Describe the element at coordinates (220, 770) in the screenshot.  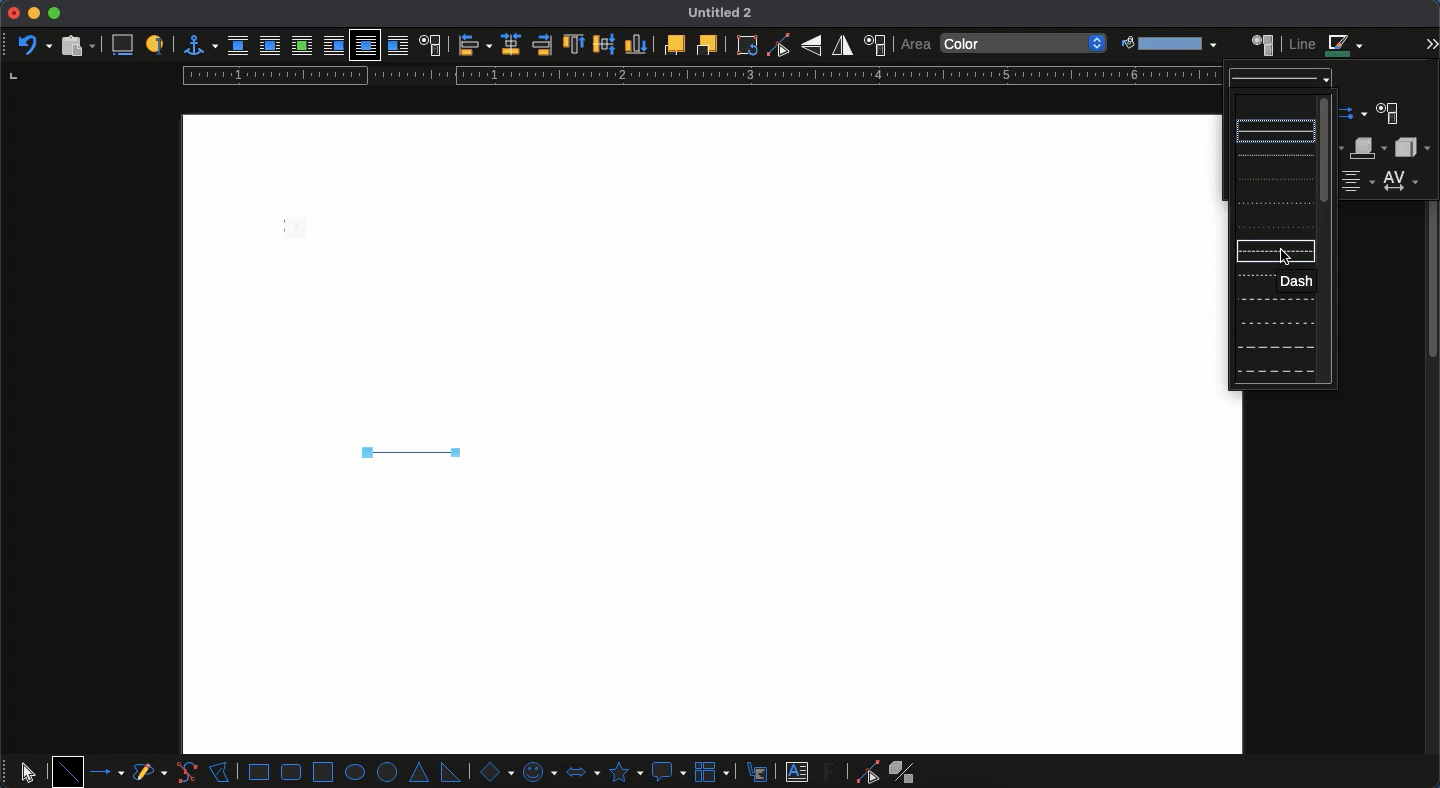
I see `polygon` at that location.